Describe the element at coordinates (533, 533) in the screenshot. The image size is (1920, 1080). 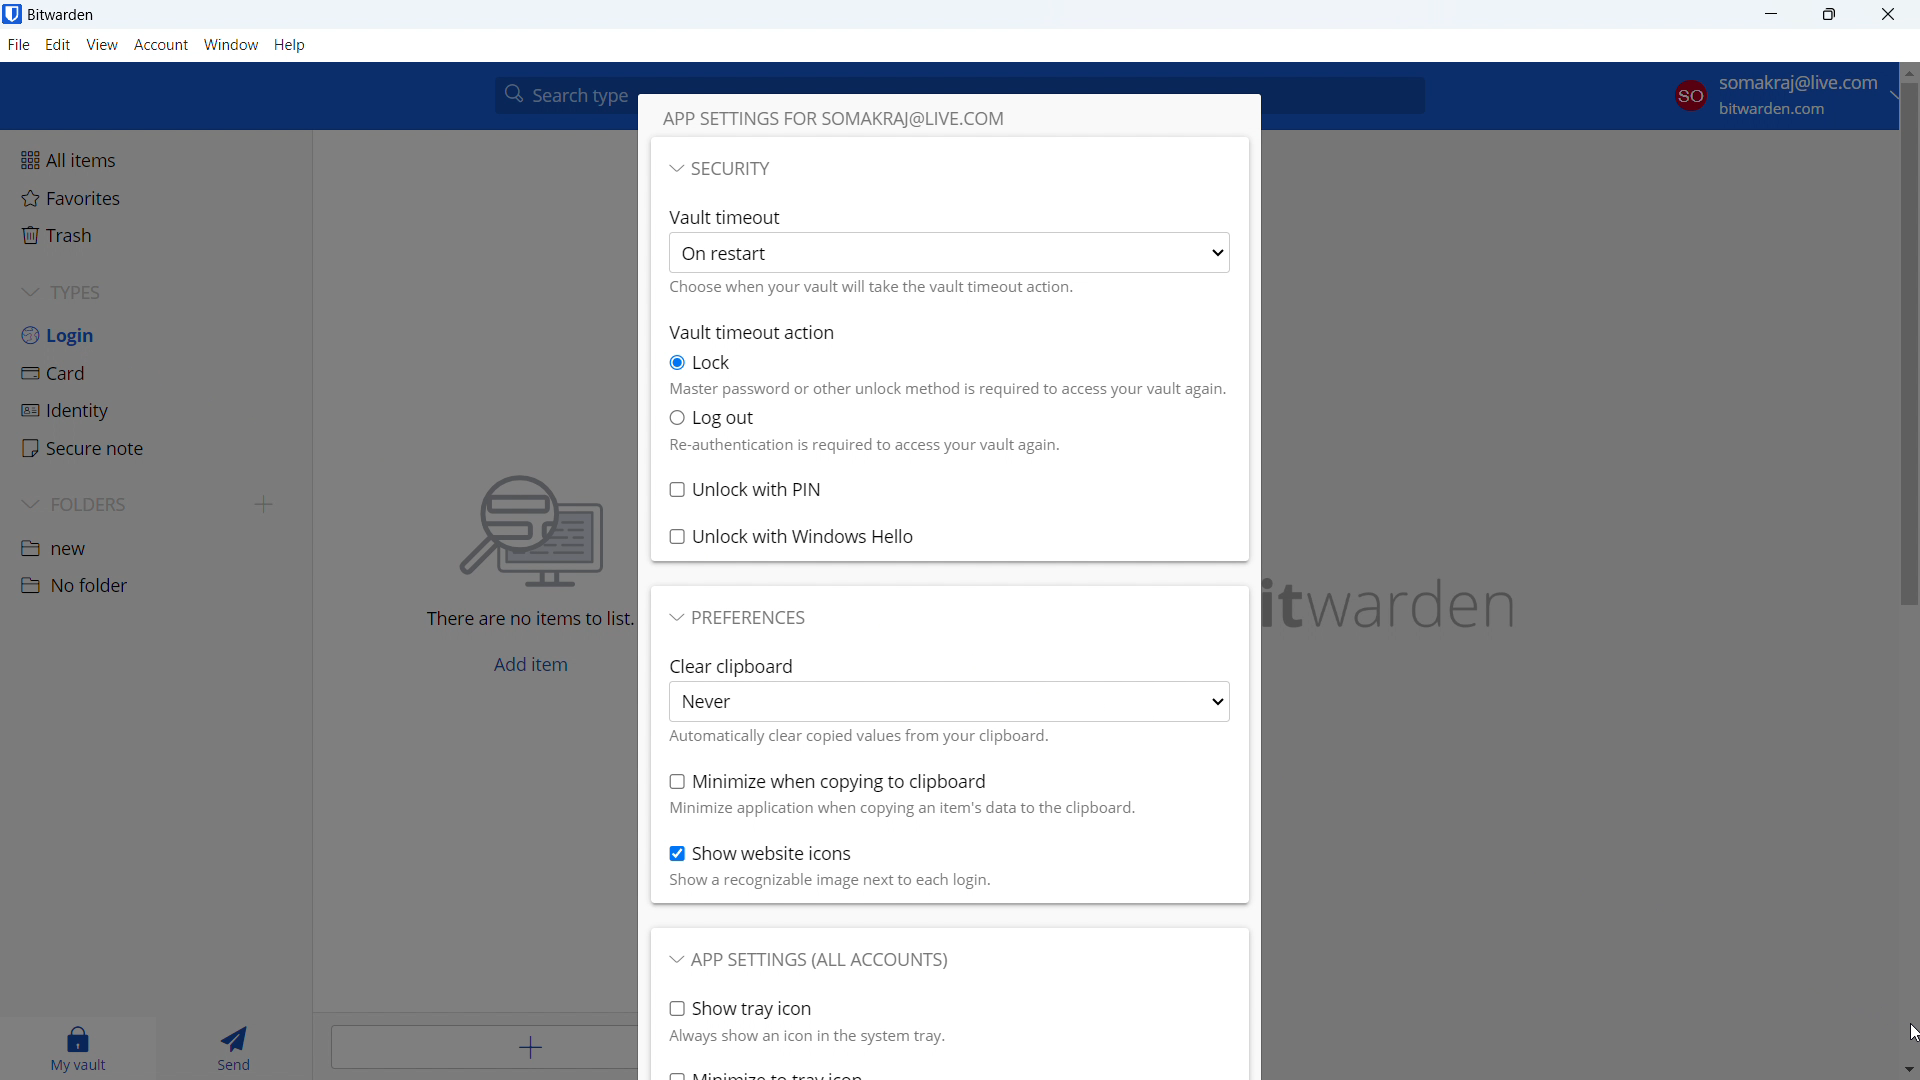
I see `searching for file vector icon` at that location.